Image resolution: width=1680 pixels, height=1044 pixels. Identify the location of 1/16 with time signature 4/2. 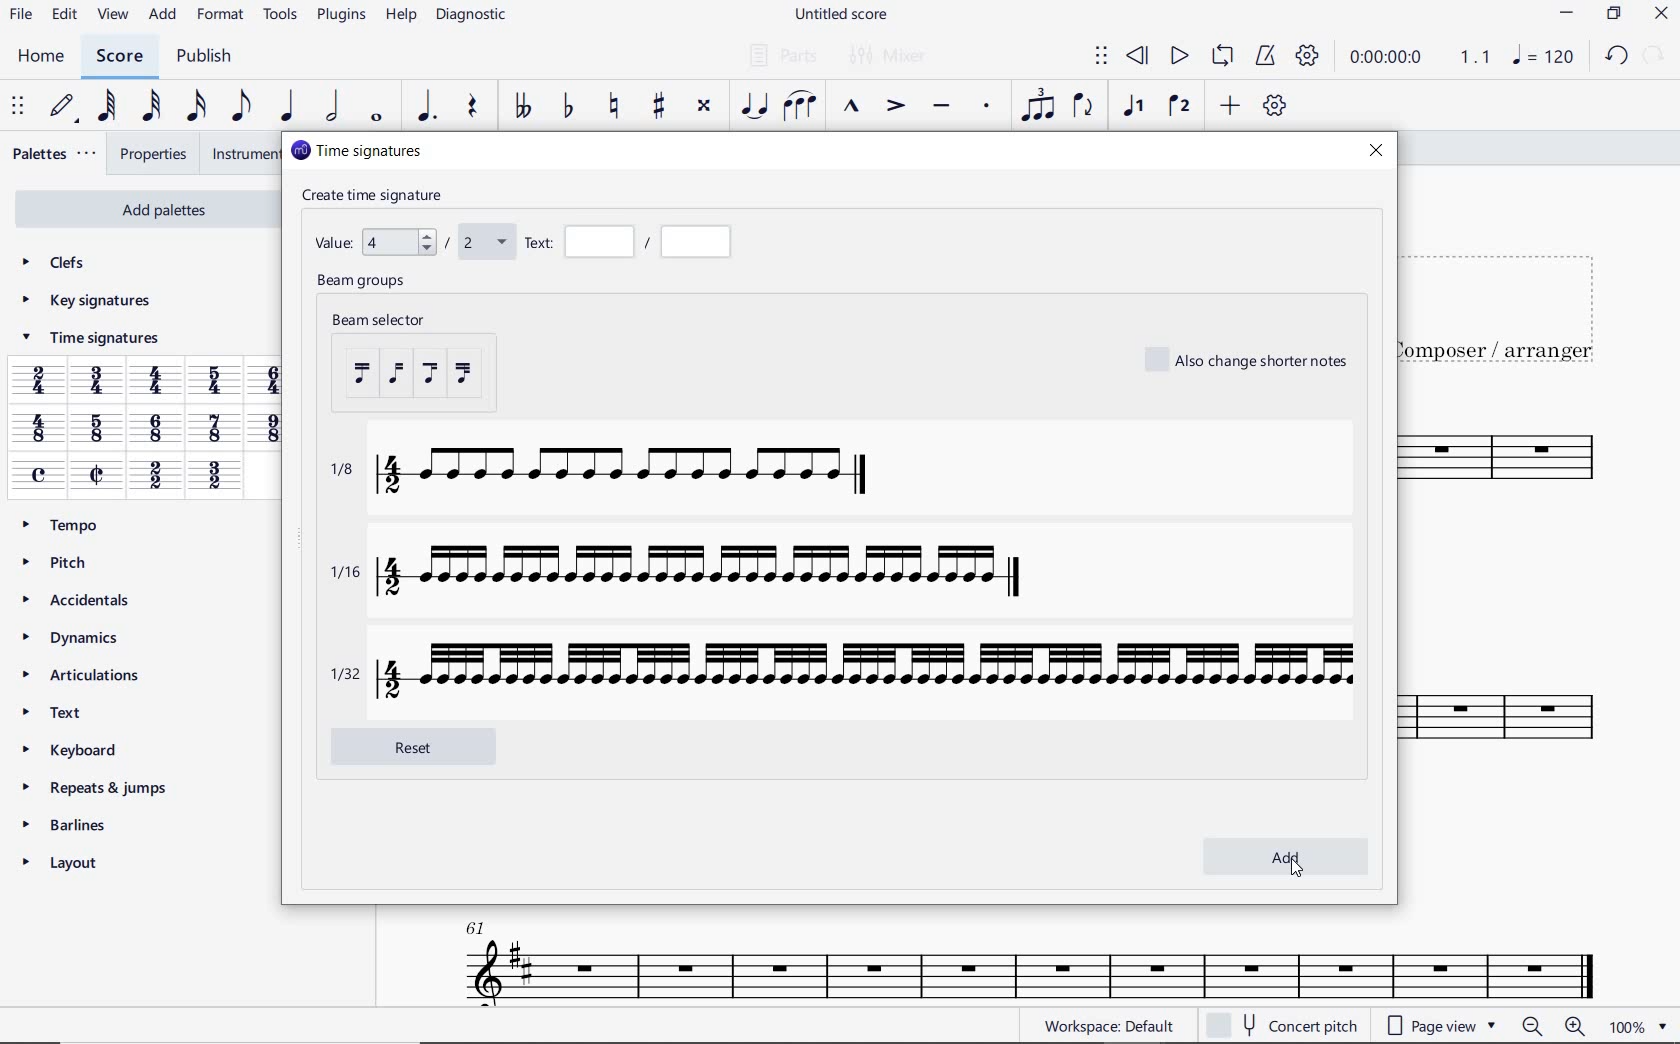
(698, 574).